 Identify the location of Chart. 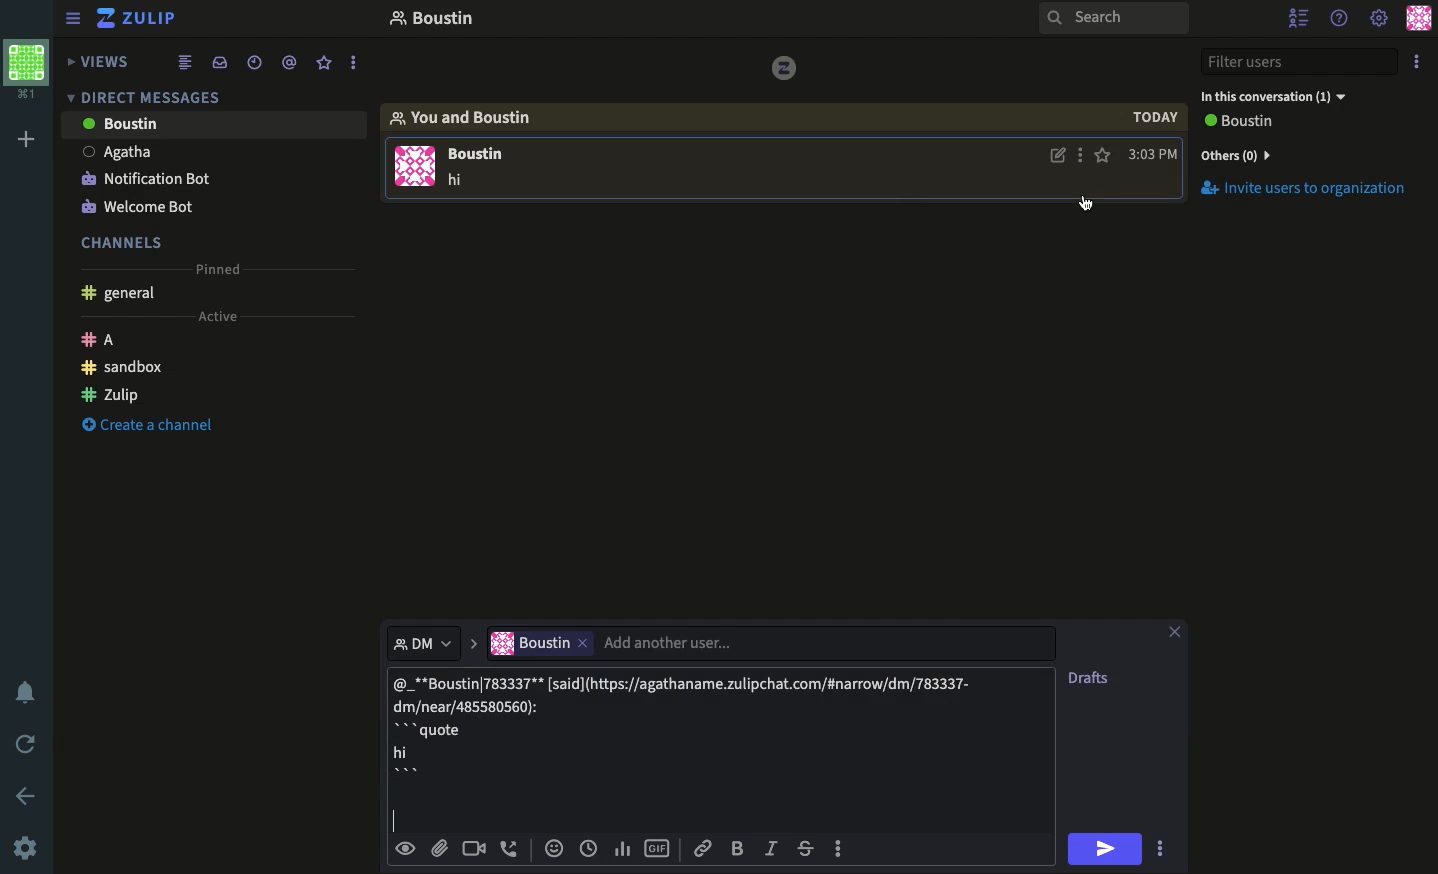
(620, 847).